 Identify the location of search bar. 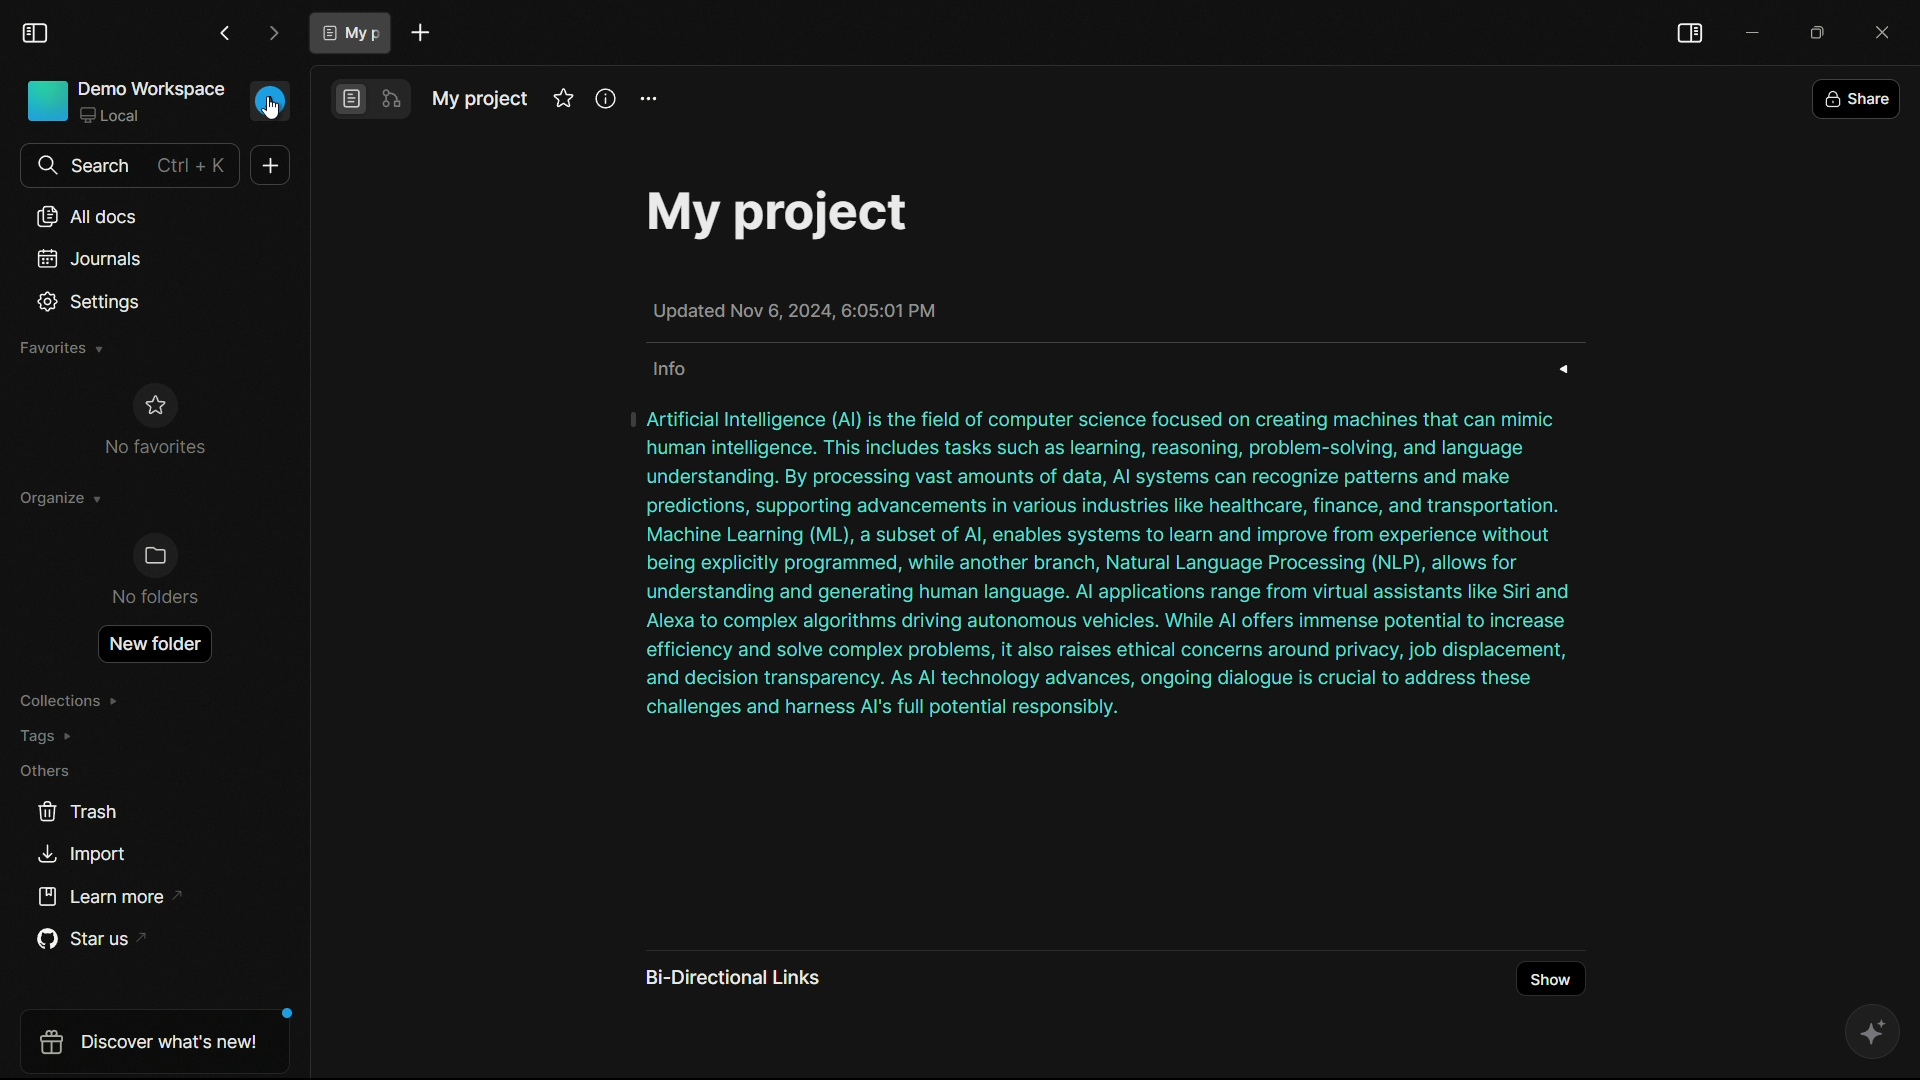
(127, 166).